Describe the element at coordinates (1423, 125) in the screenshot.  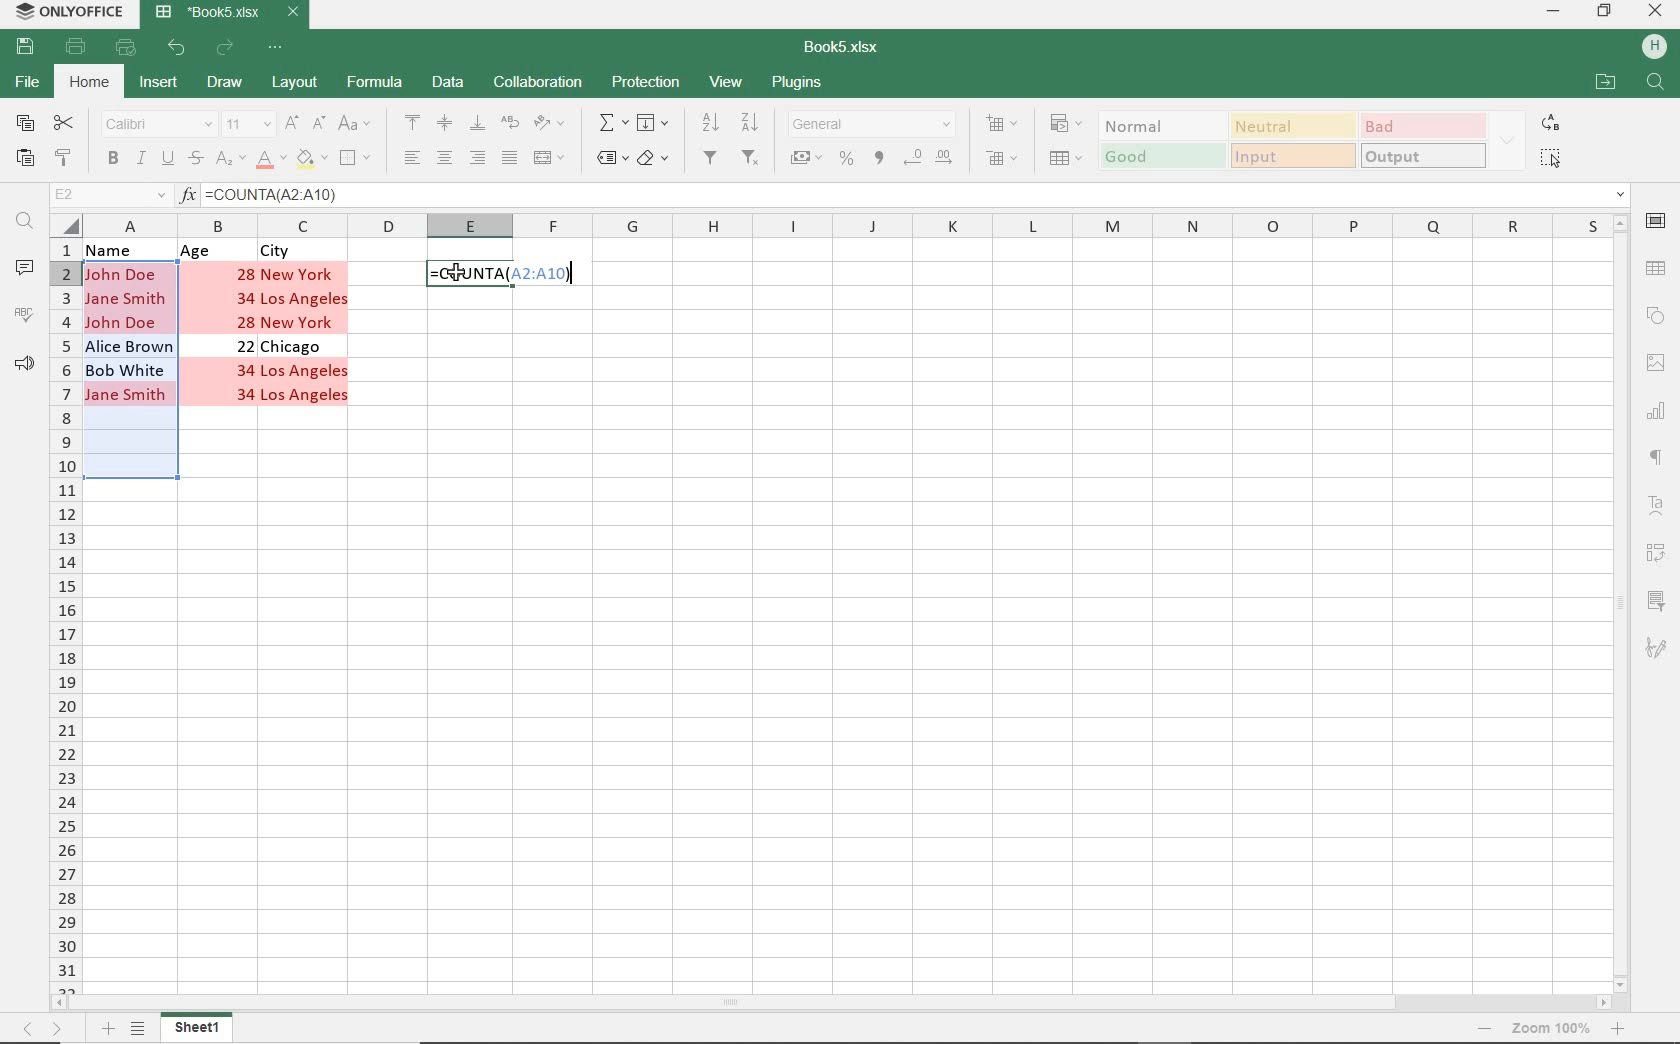
I see `BAD` at that location.